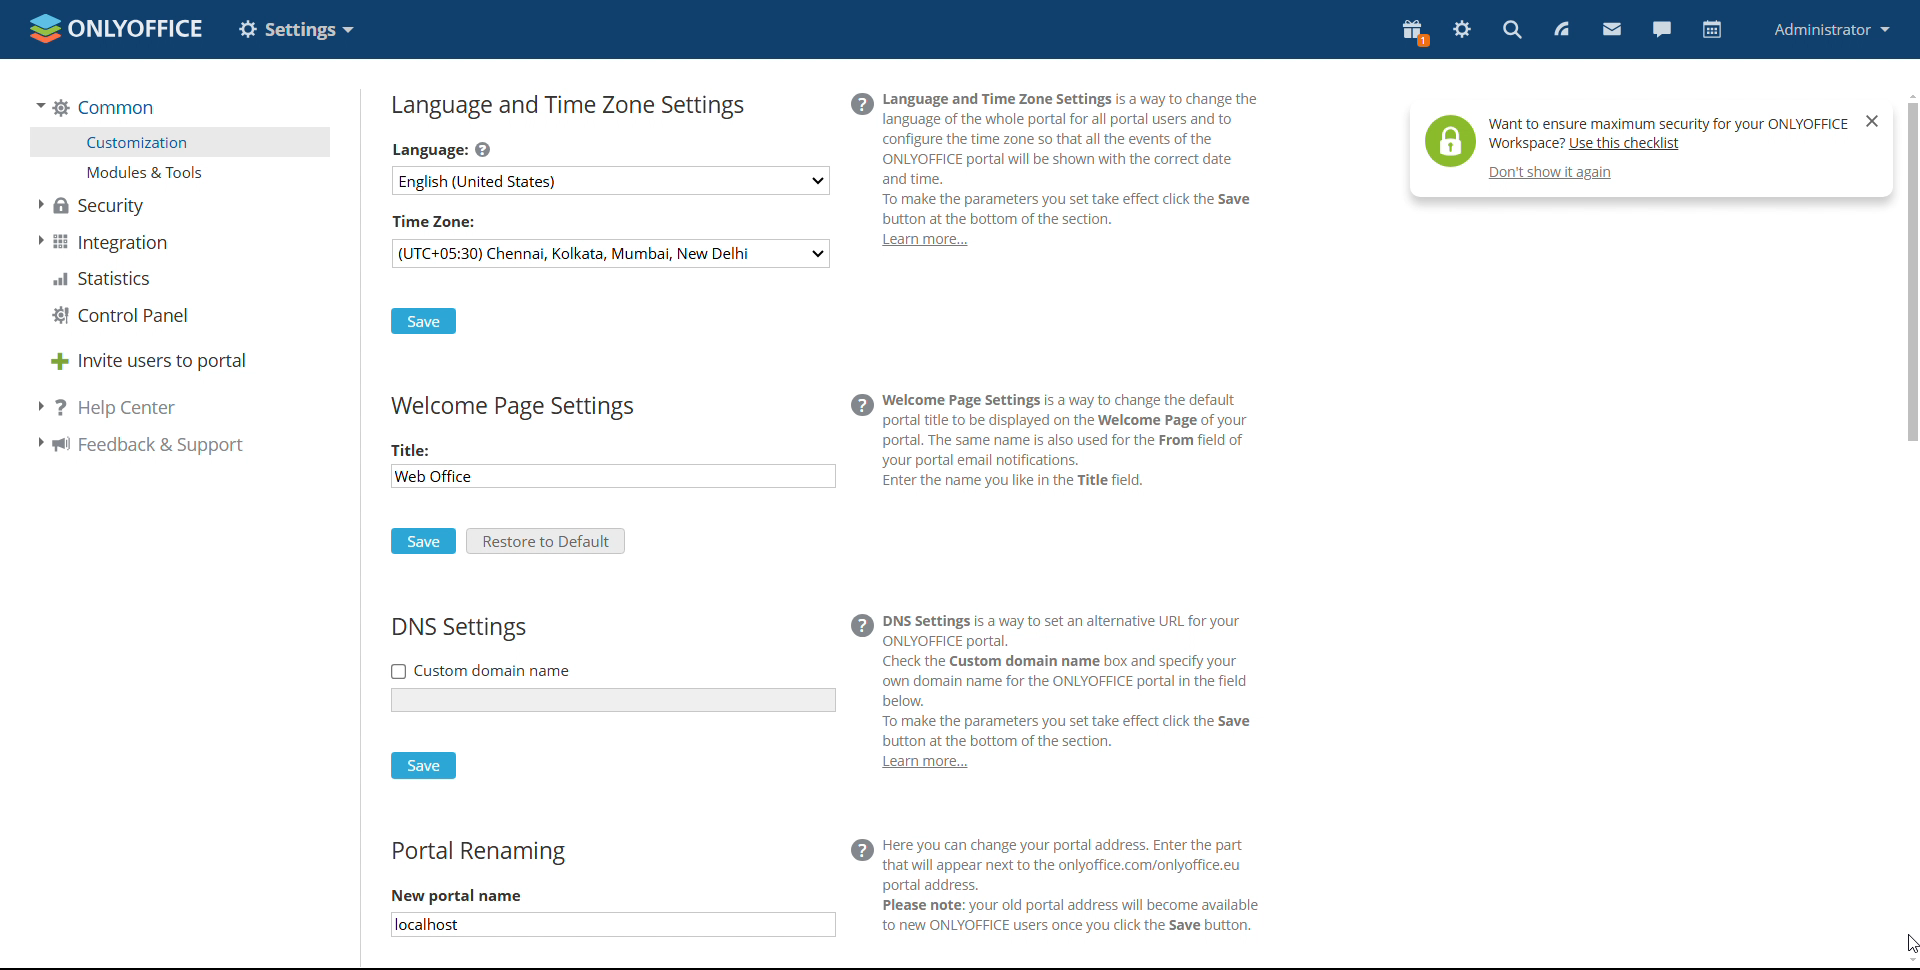 This screenshot has width=1920, height=970. Describe the element at coordinates (1631, 135) in the screenshot. I see `help tip pop-up` at that location.